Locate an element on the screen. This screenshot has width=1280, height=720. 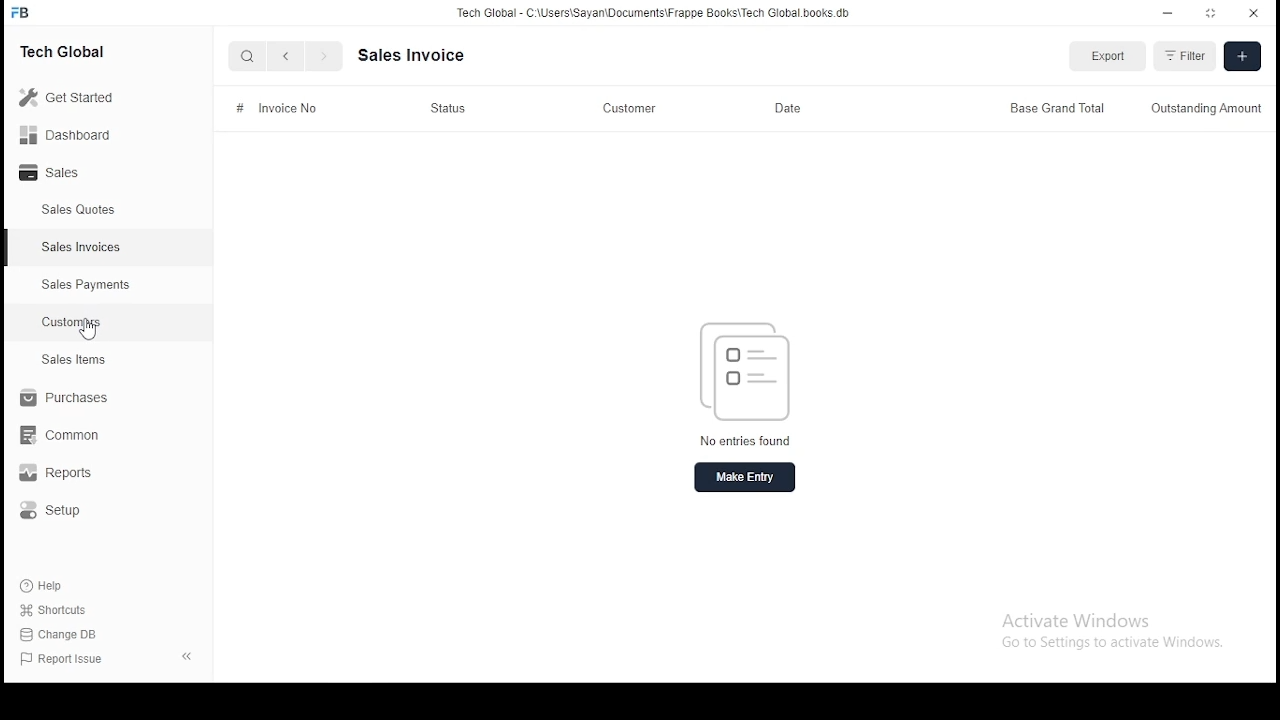
sales invoice is located at coordinates (411, 54).